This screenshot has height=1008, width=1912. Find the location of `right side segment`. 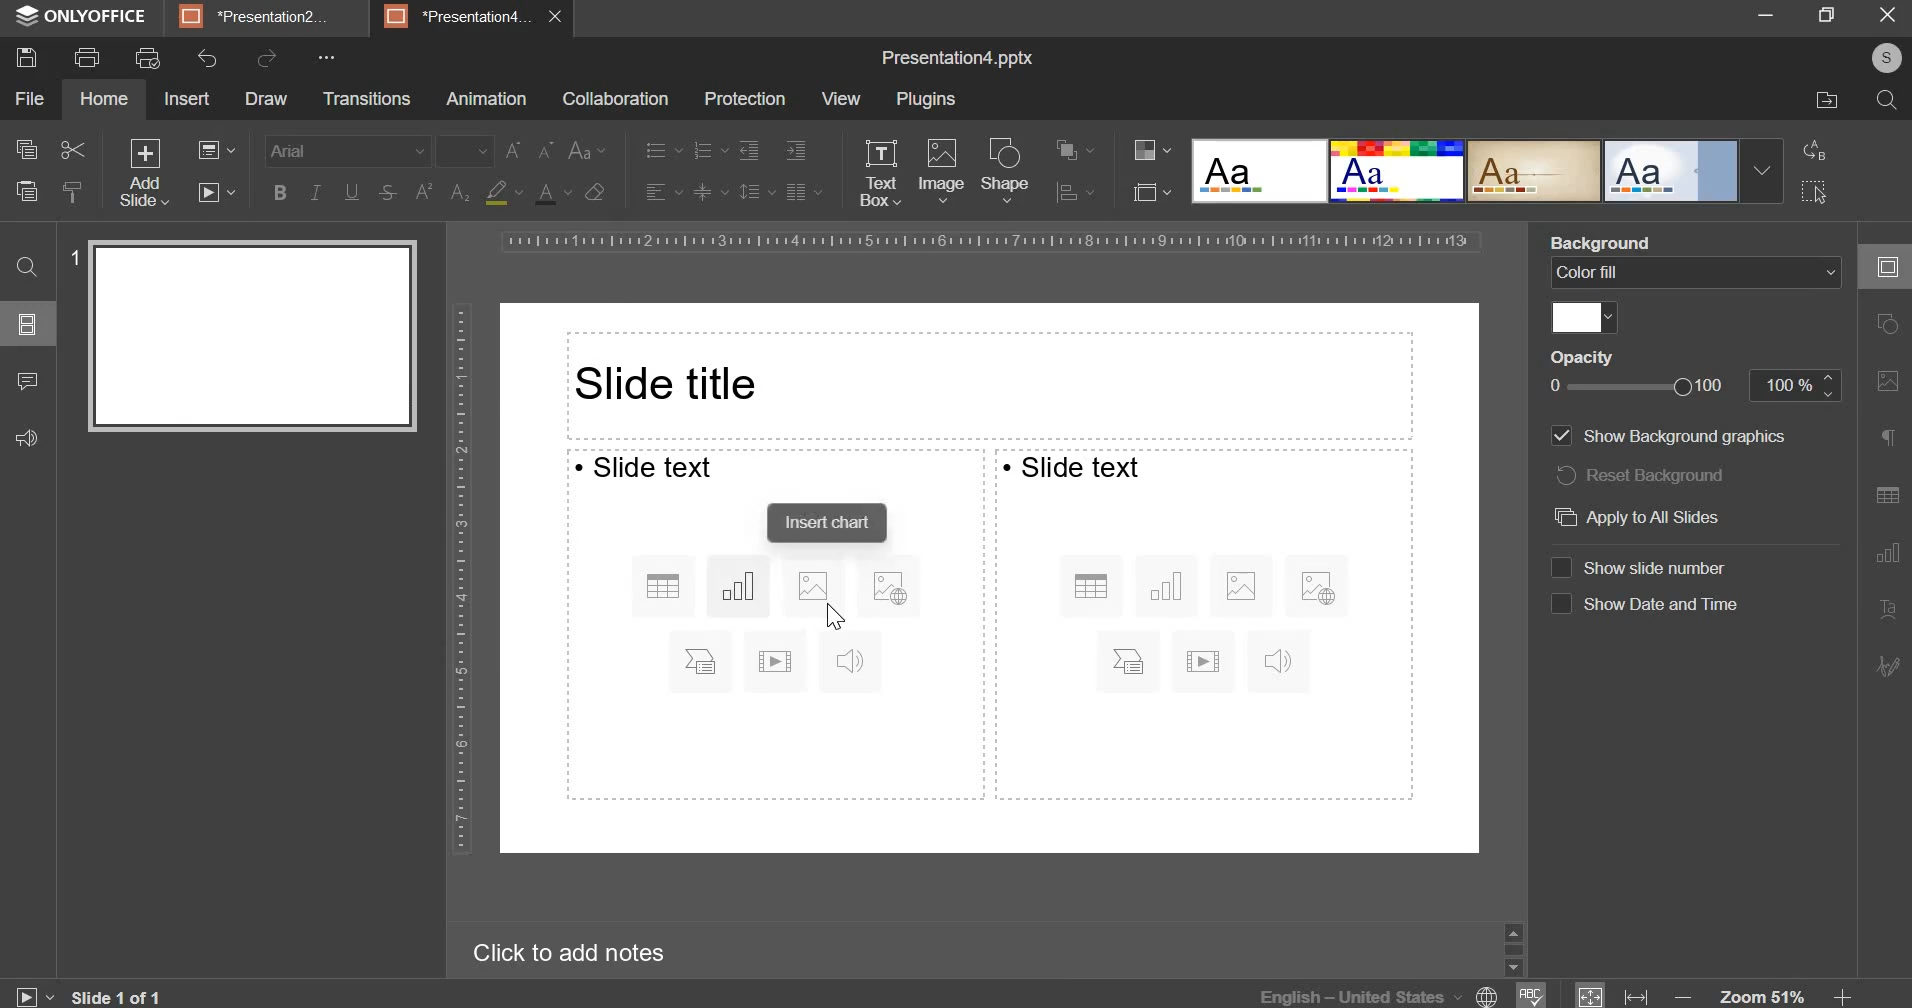

right side segment is located at coordinates (1206, 623).